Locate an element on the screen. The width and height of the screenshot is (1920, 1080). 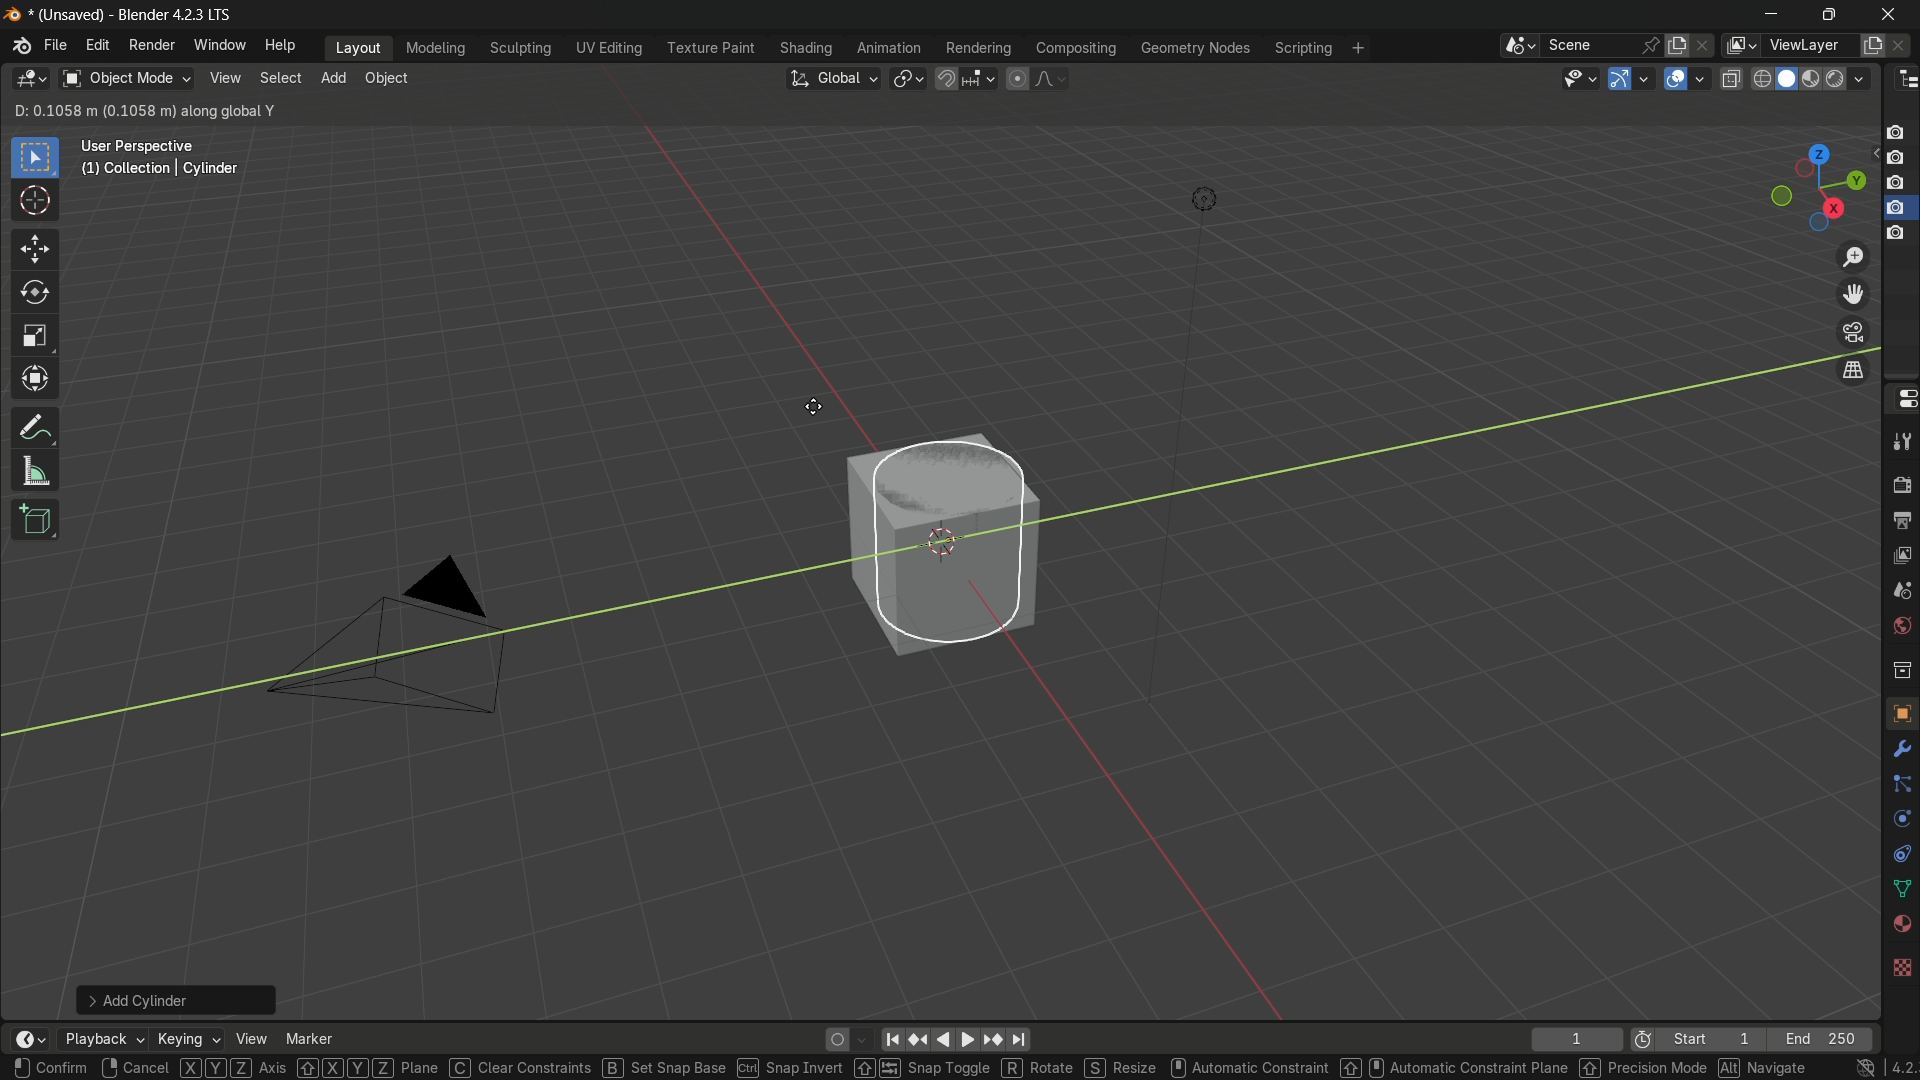
gizmos is located at coordinates (1643, 78).